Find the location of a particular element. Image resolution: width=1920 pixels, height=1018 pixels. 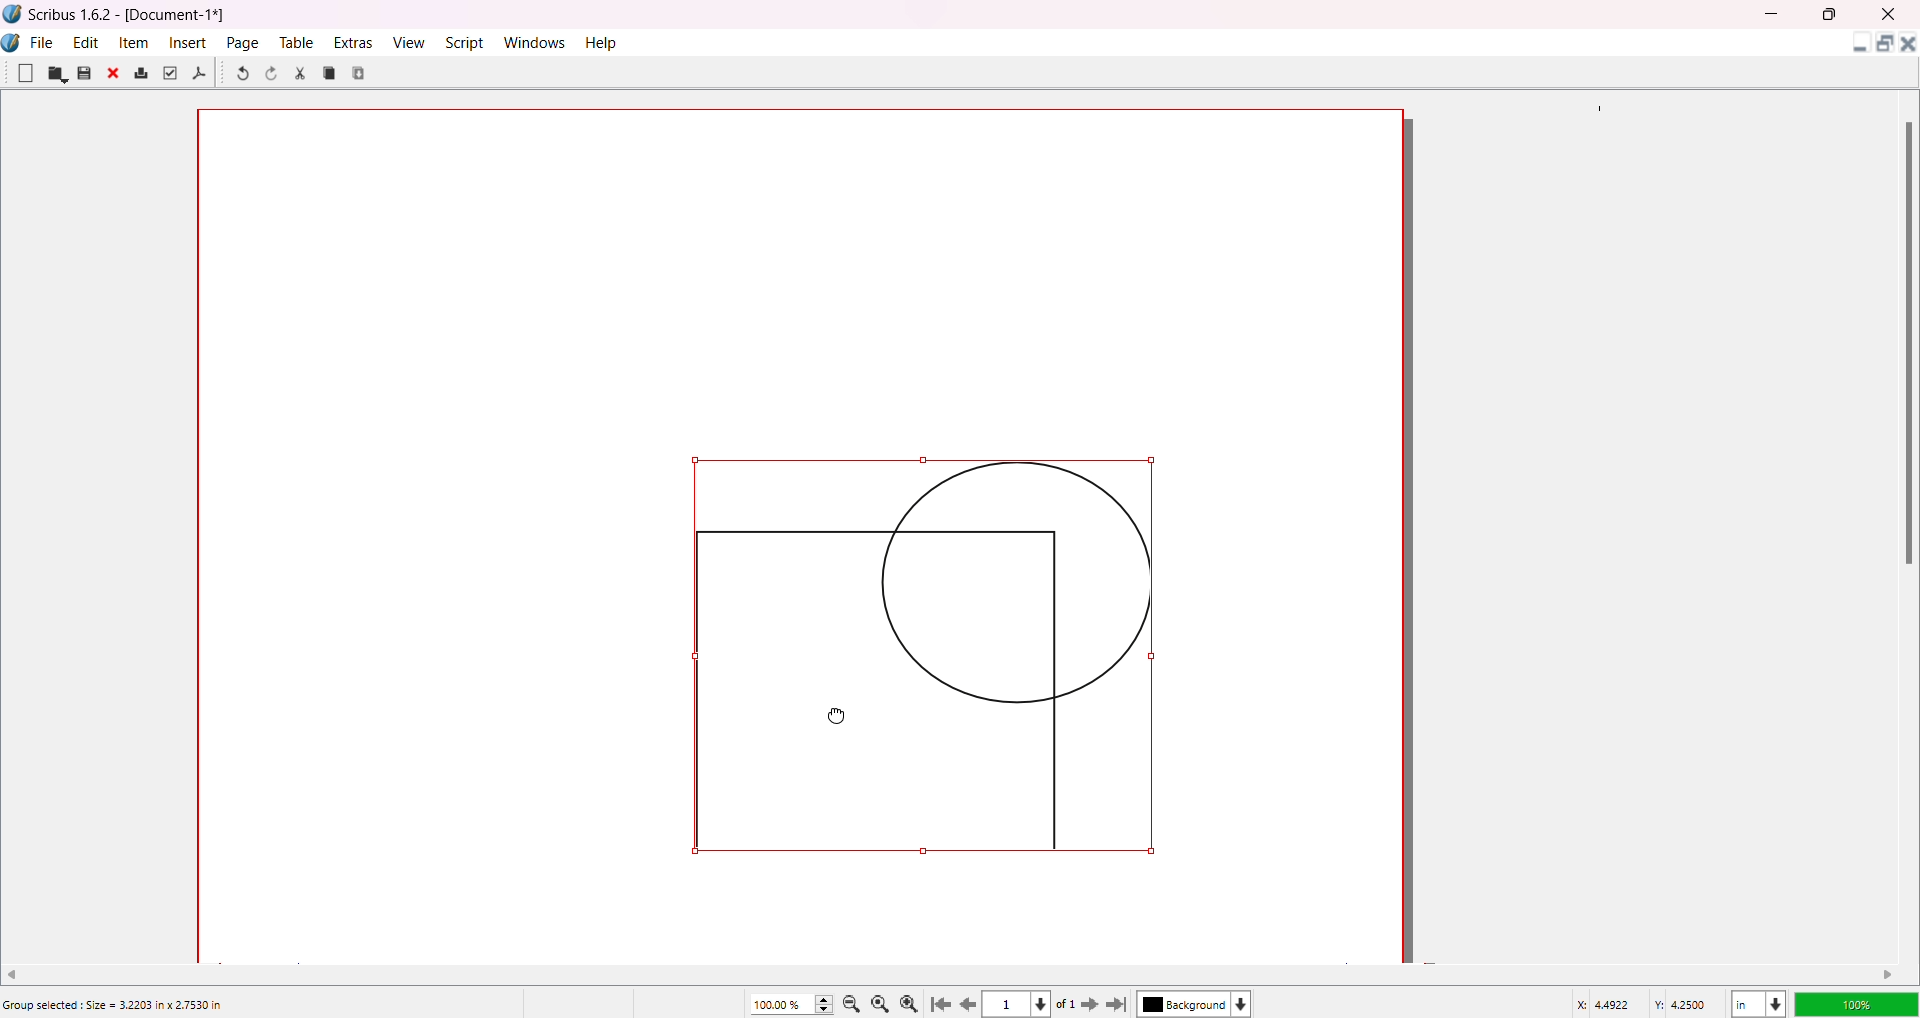

Next is located at coordinates (1084, 1003).